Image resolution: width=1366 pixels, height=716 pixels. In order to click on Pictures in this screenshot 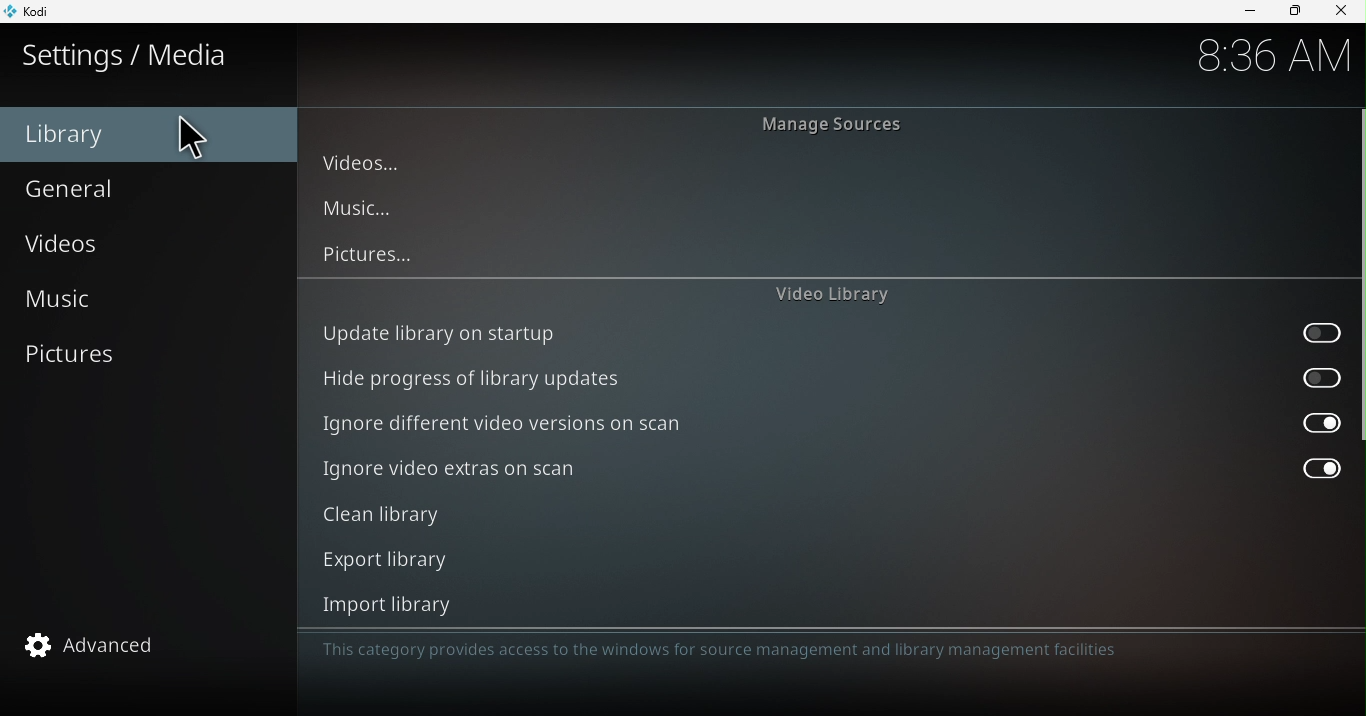, I will do `click(146, 353)`.